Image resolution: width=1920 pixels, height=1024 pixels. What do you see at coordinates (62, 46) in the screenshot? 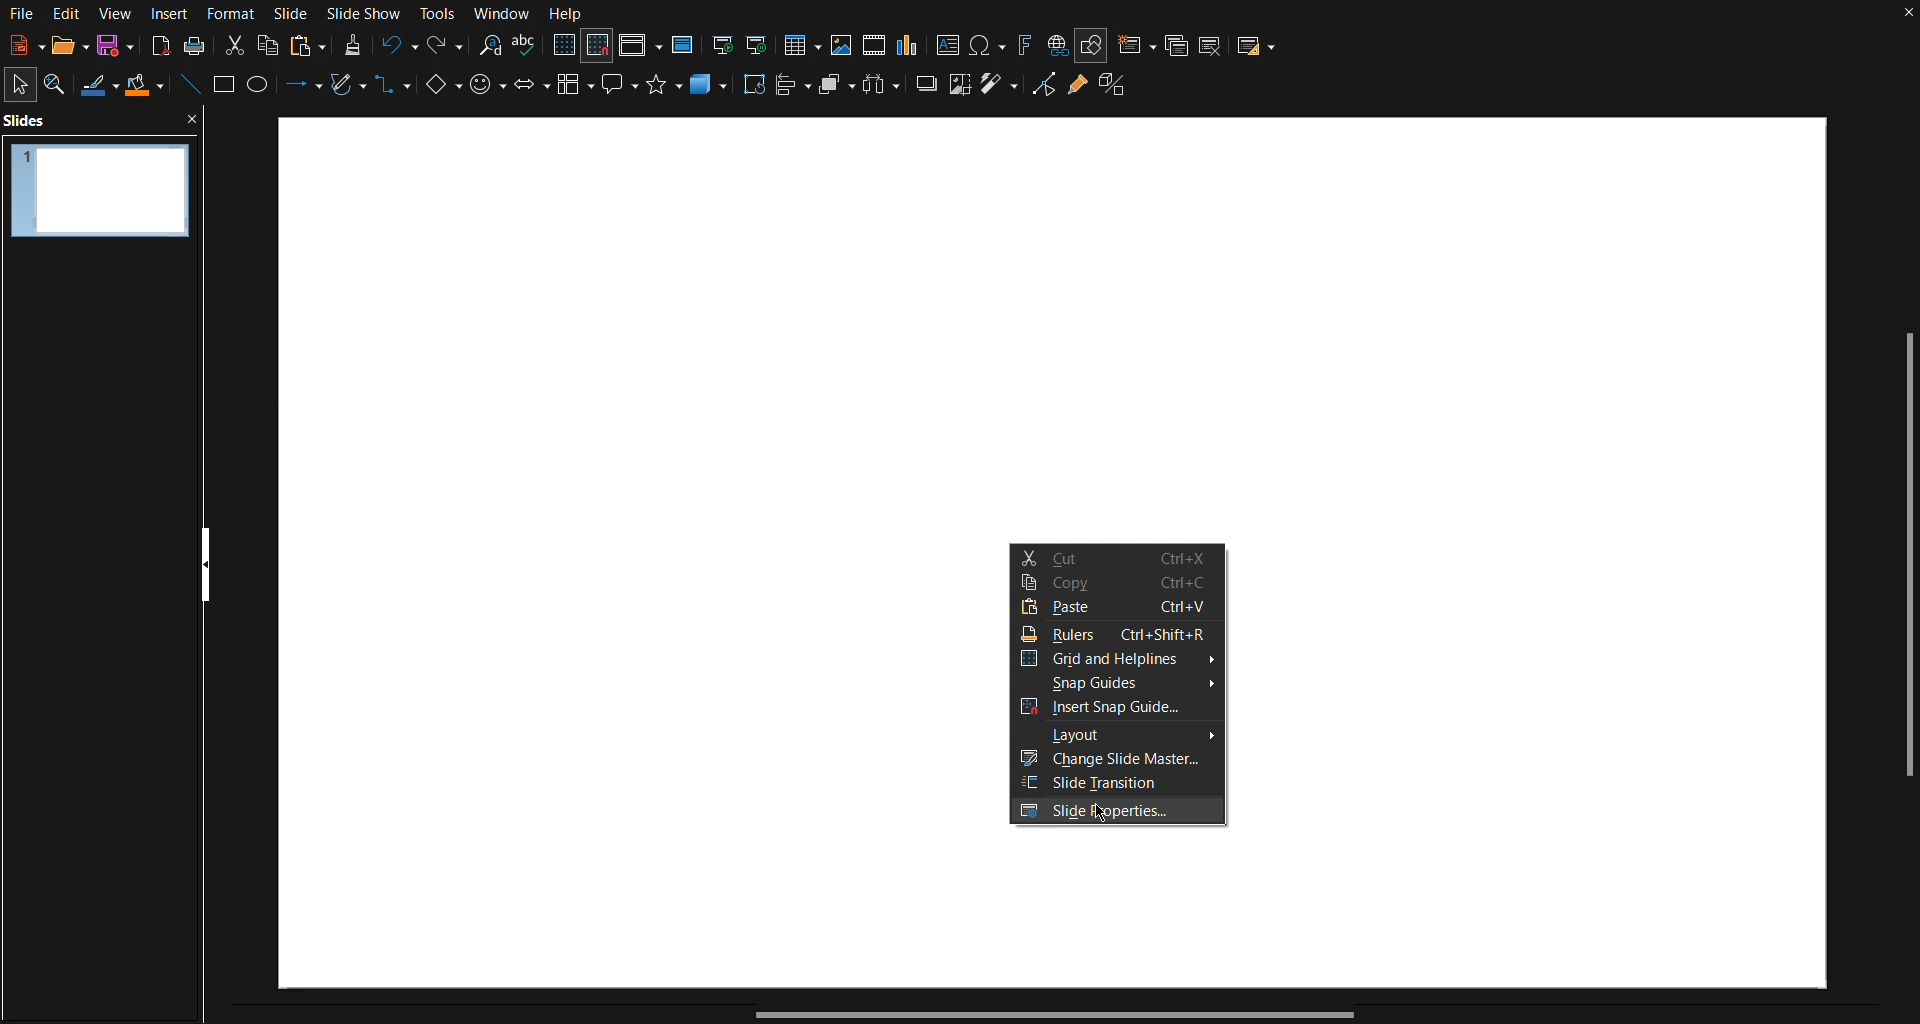
I see `Open` at bounding box center [62, 46].